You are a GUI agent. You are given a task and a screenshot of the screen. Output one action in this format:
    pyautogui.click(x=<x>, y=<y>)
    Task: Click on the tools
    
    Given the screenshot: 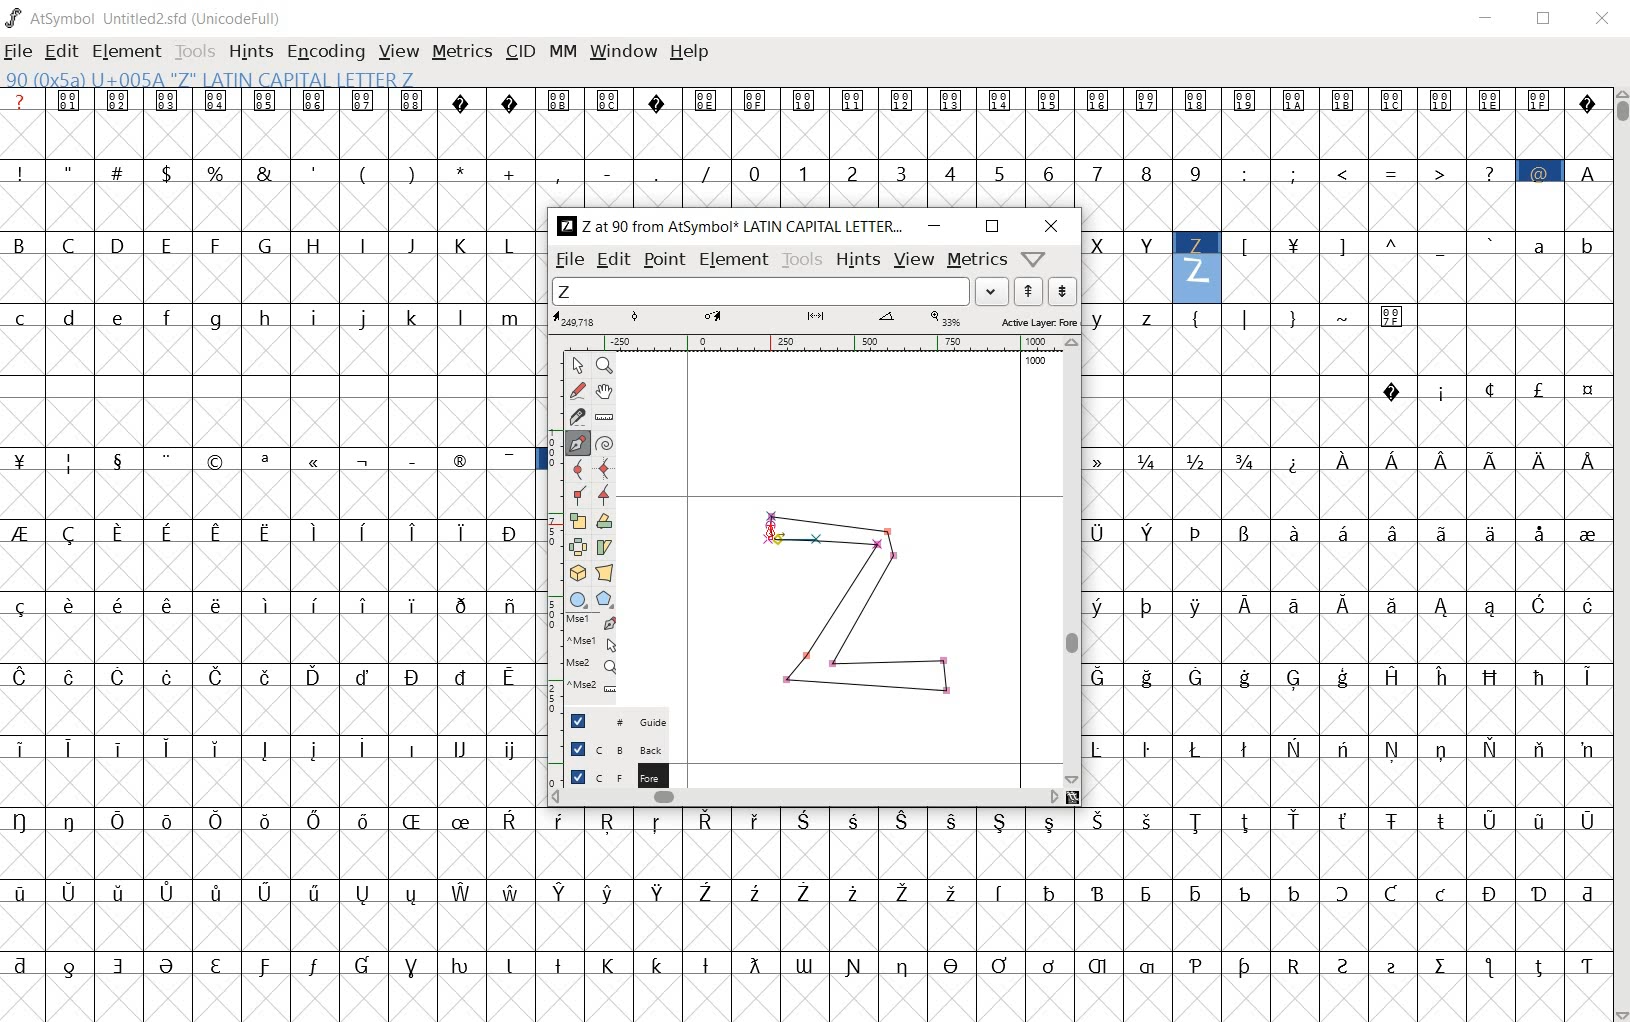 What is the action you would take?
    pyautogui.click(x=197, y=50)
    